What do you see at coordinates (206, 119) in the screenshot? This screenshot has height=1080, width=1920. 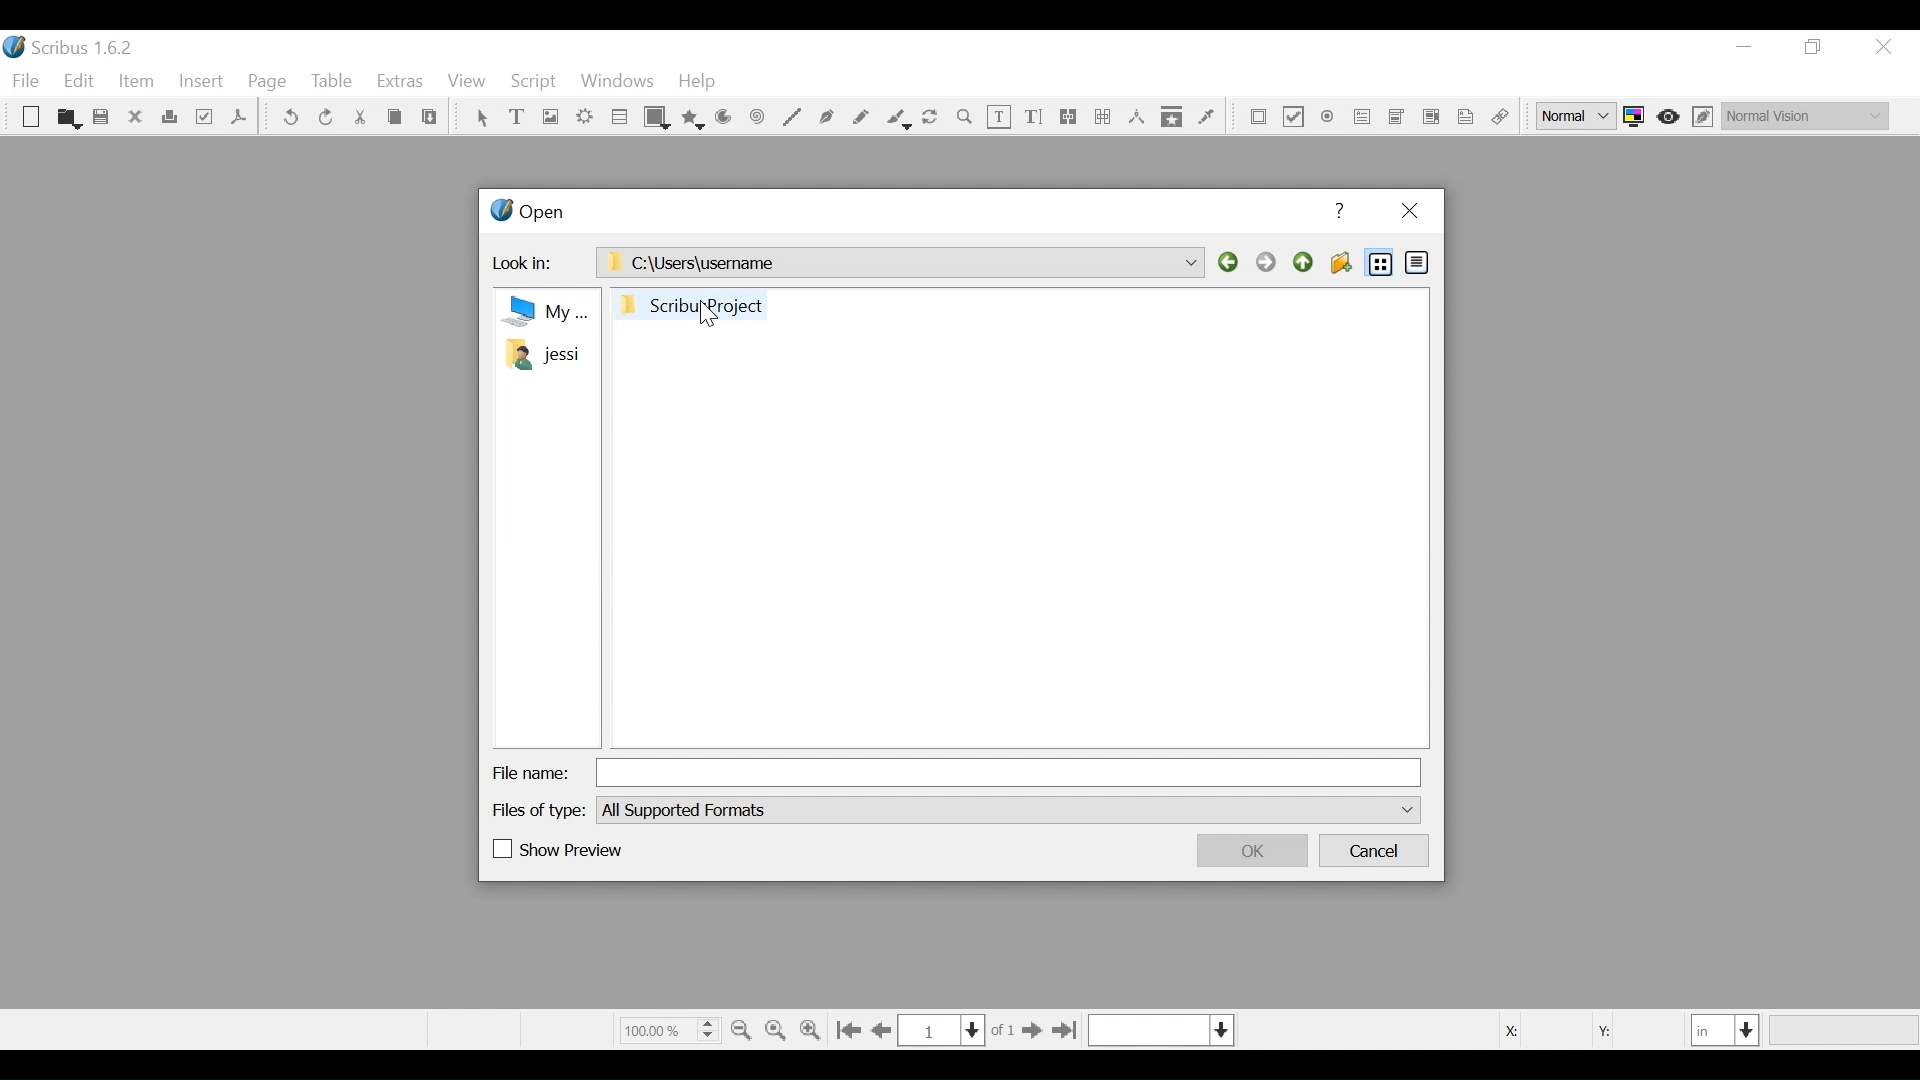 I see `Preflight Verifier` at bounding box center [206, 119].